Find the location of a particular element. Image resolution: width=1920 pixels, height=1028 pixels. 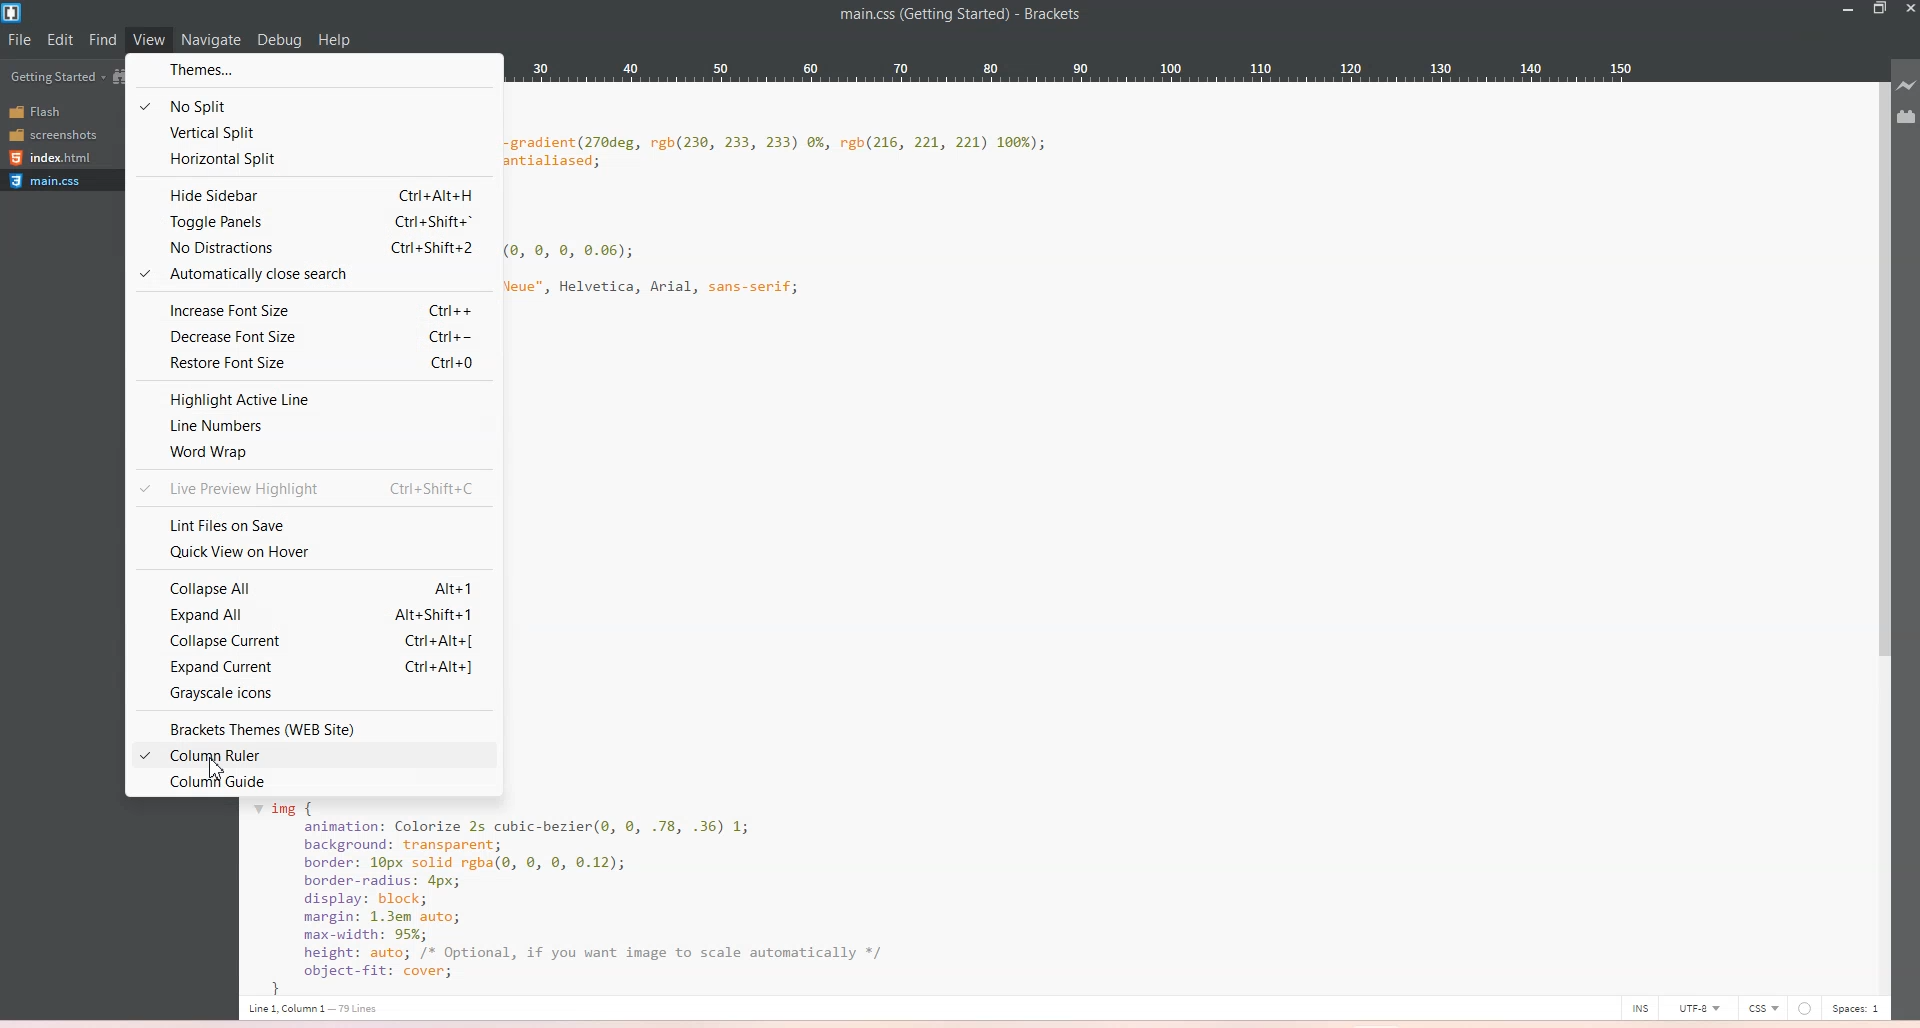

Vertical split is located at coordinates (313, 132).